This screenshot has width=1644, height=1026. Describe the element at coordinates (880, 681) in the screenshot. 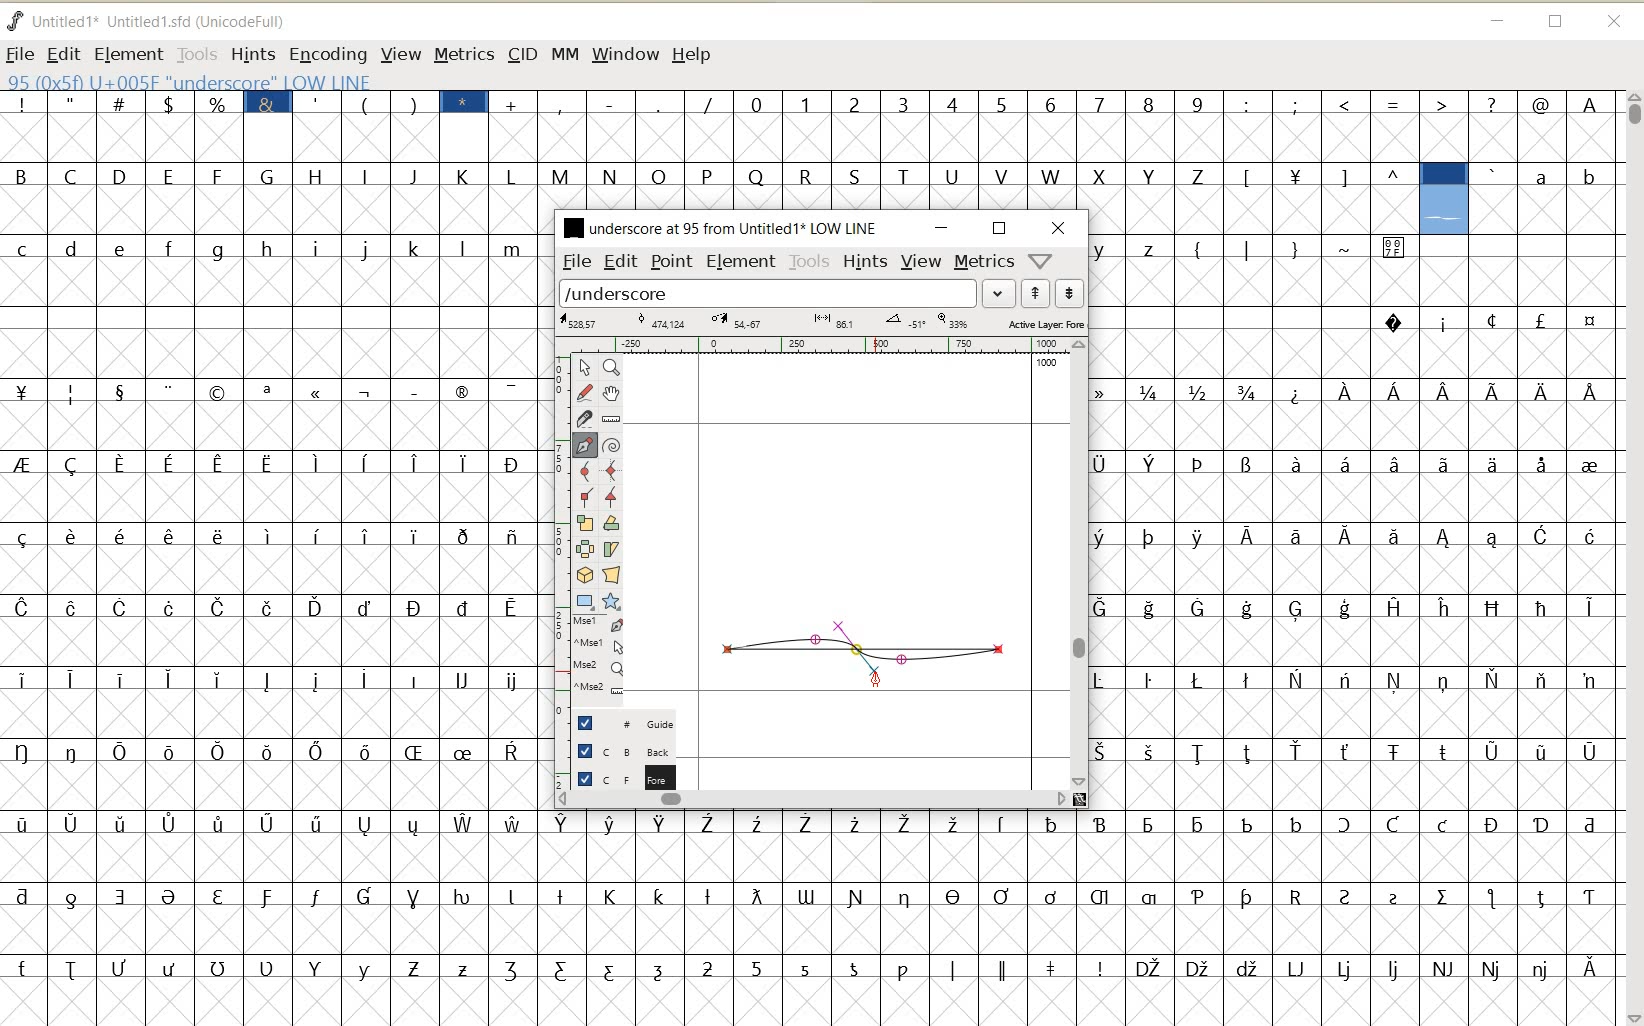

I see `CURSOR POSITION` at that location.